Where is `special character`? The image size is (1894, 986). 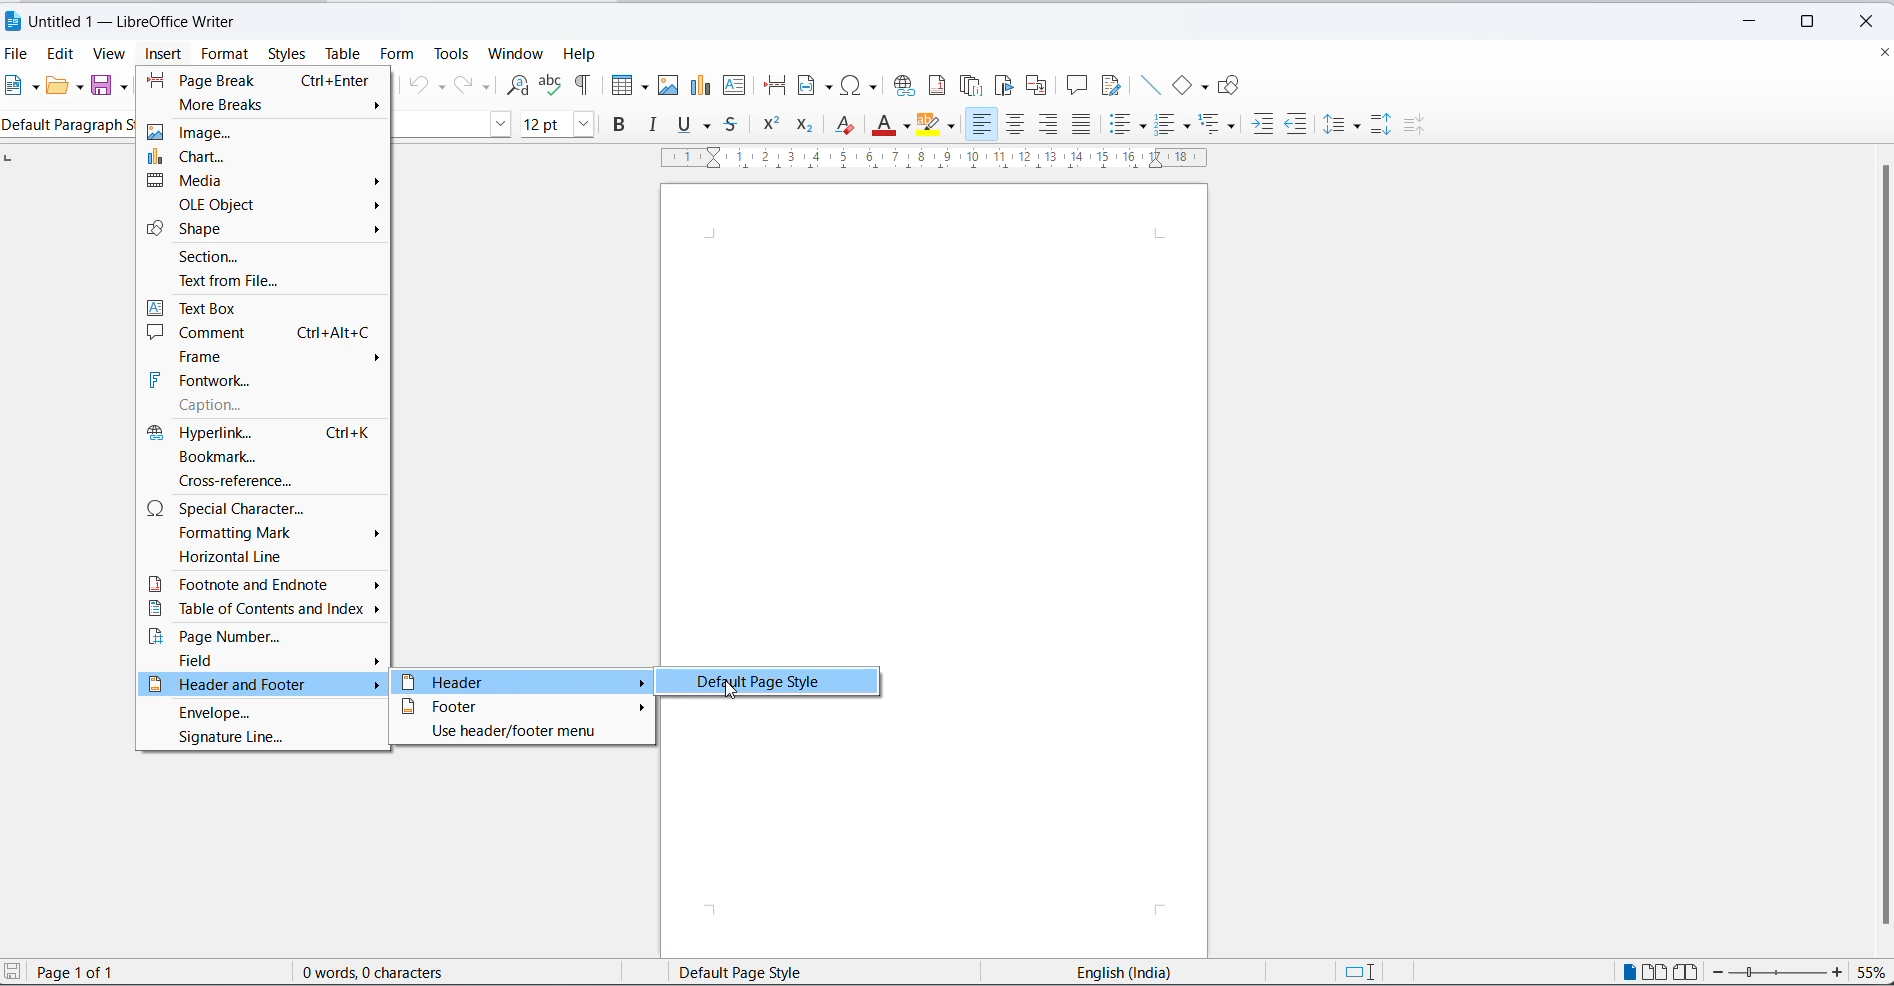 special character is located at coordinates (266, 508).